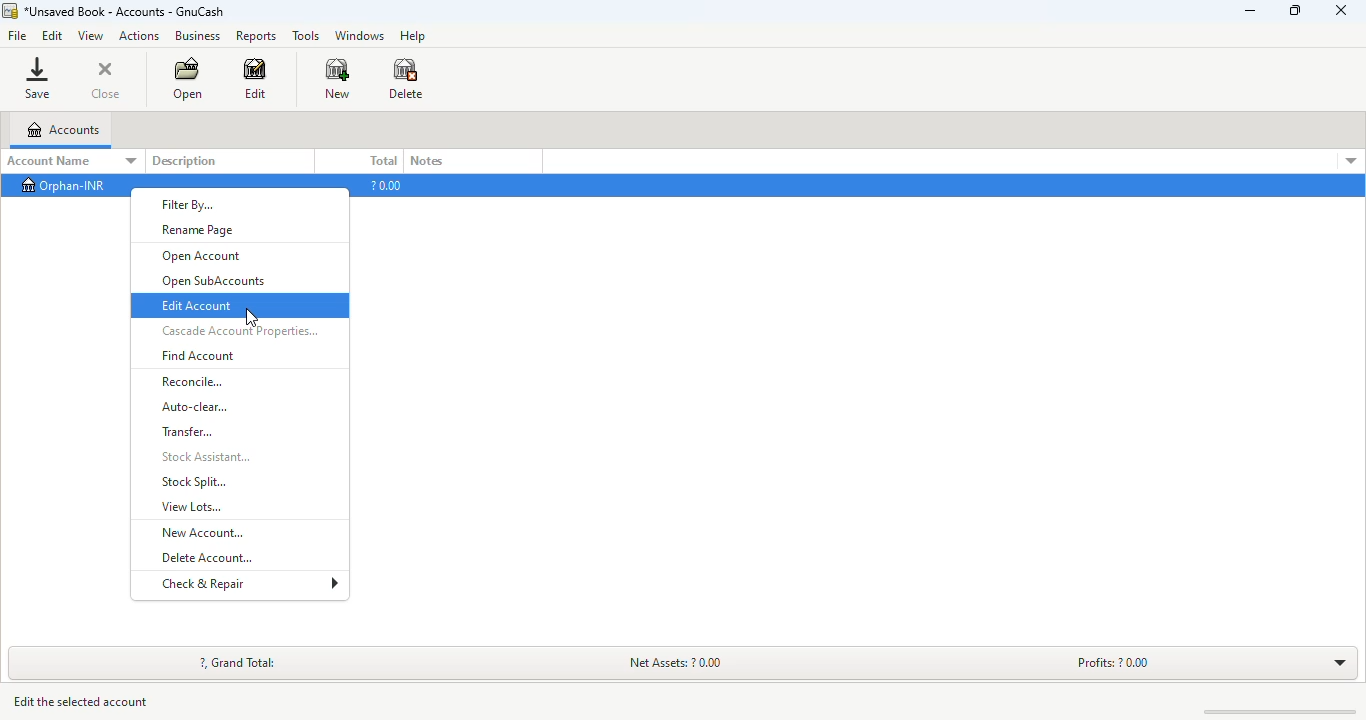 The image size is (1366, 720). I want to click on net assets: ? 0.00, so click(679, 662).